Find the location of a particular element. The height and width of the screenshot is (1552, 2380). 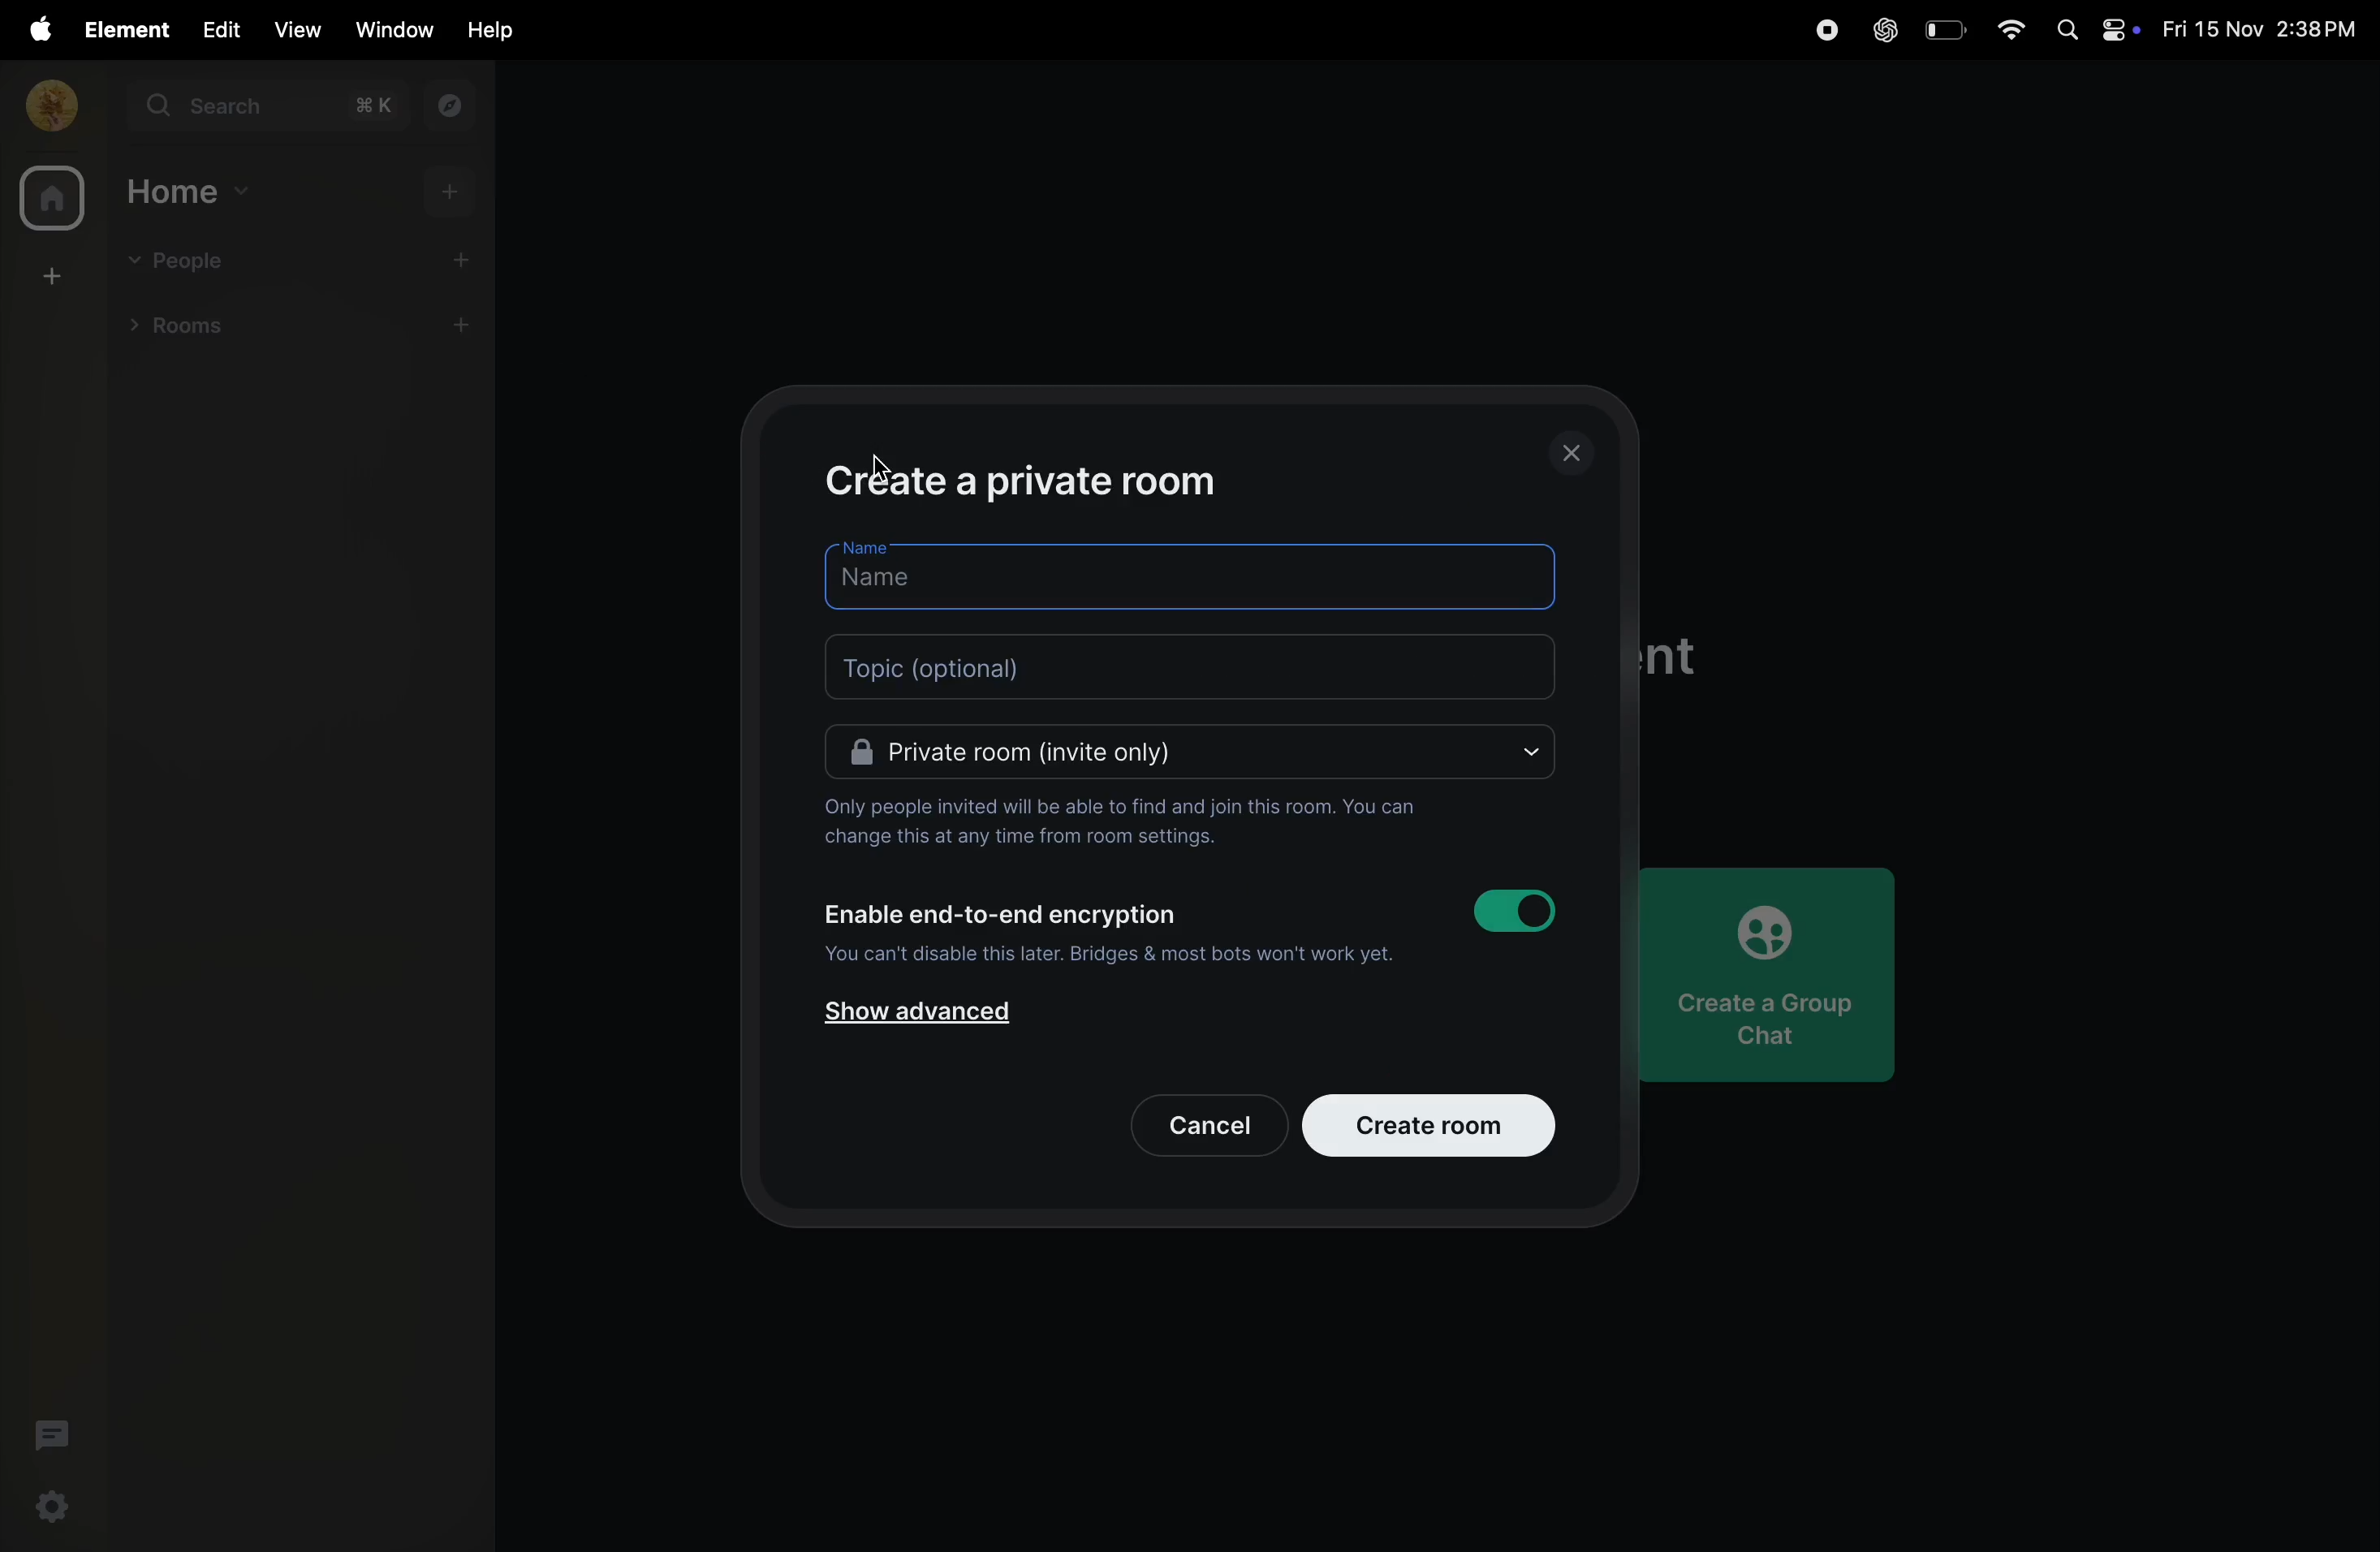

profile is located at coordinates (45, 104).